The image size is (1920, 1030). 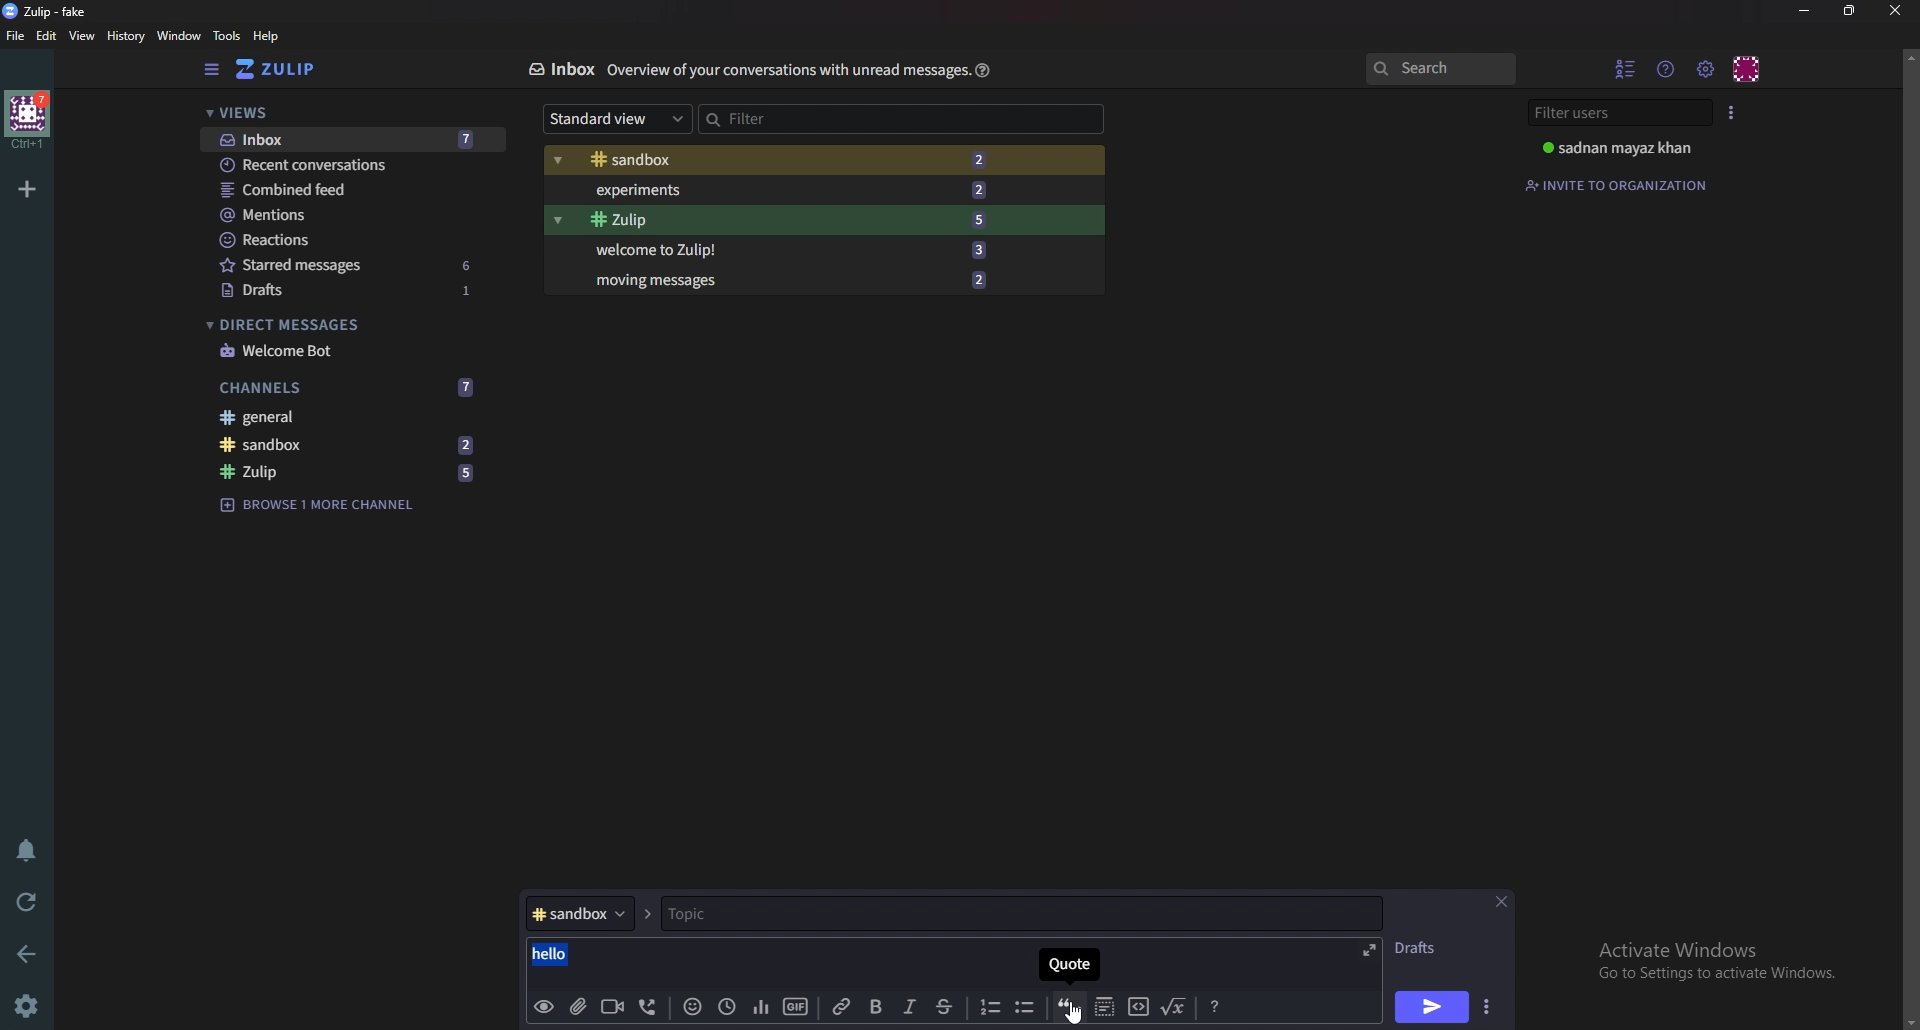 I want to click on expand, so click(x=1370, y=950).